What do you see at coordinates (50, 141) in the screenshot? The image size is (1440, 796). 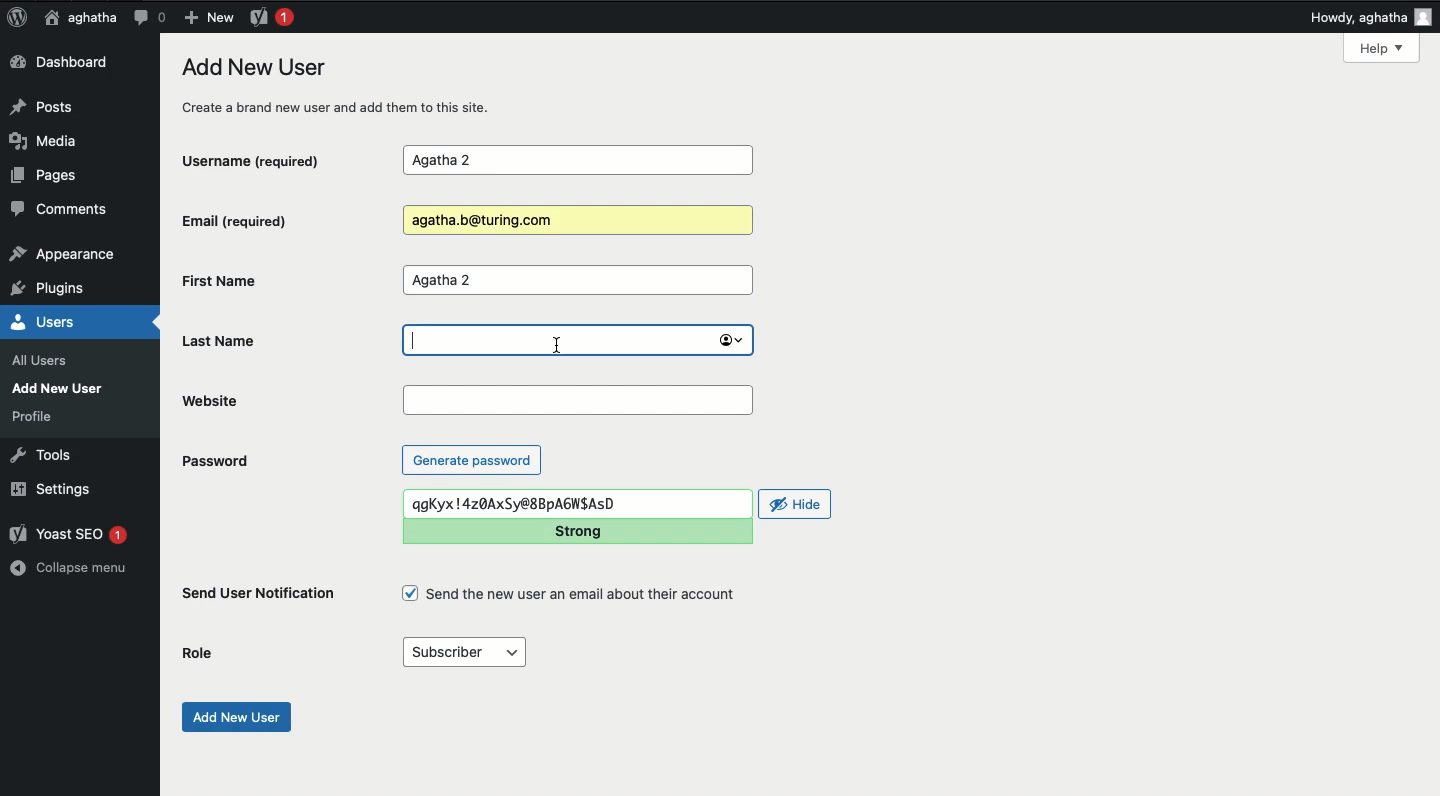 I see `Media` at bounding box center [50, 141].